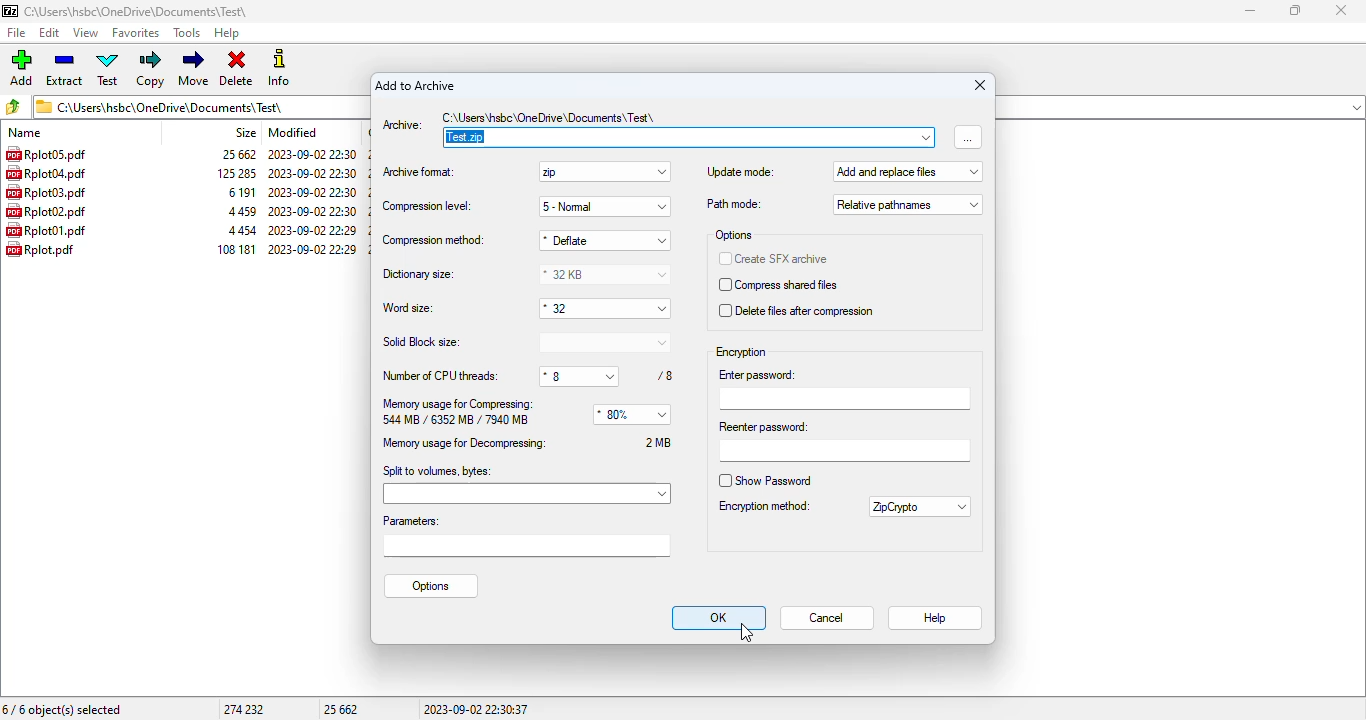  I want to click on encryption, so click(741, 353).